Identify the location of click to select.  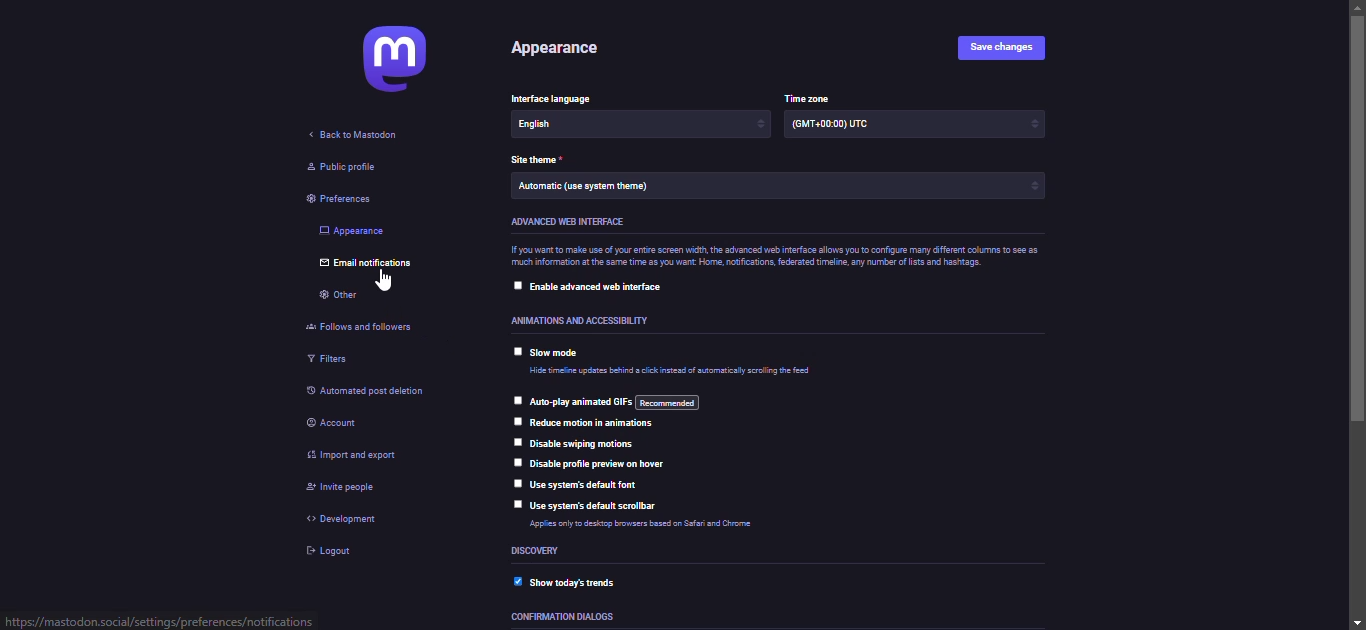
(516, 287).